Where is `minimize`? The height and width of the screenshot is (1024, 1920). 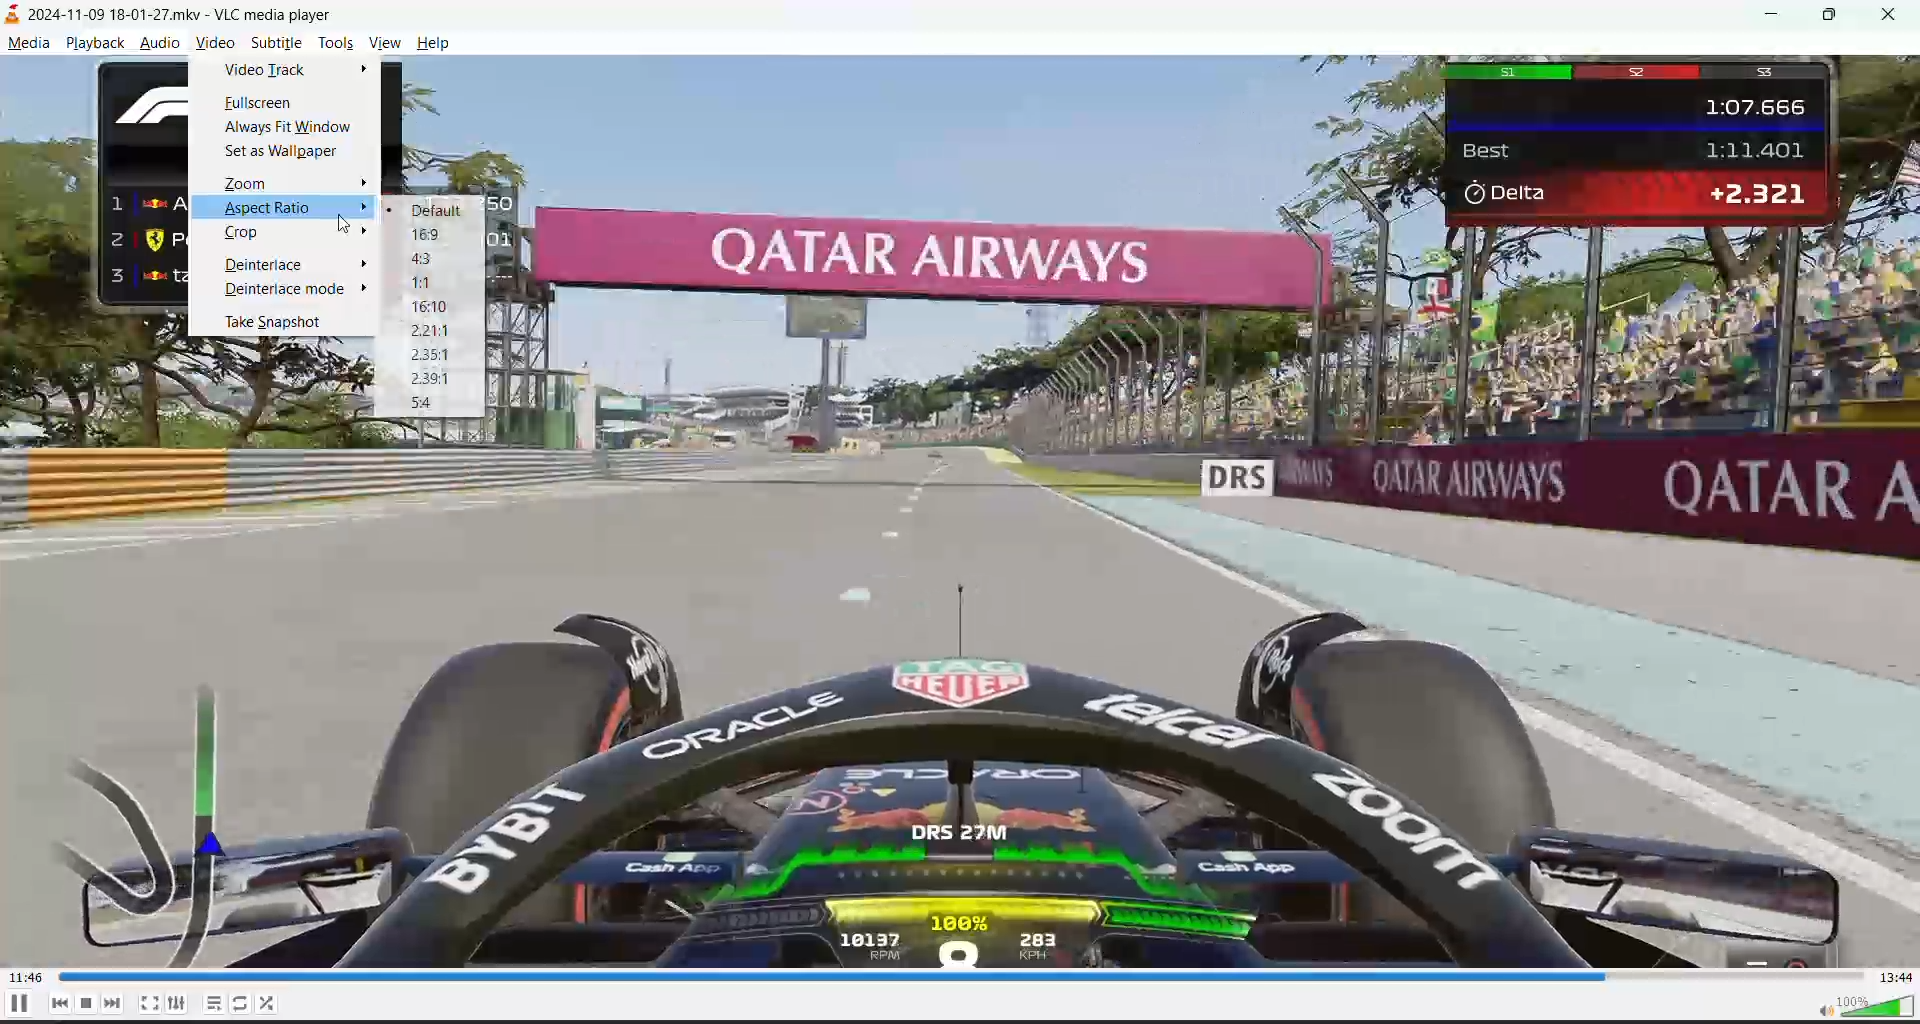 minimize is located at coordinates (1781, 17).